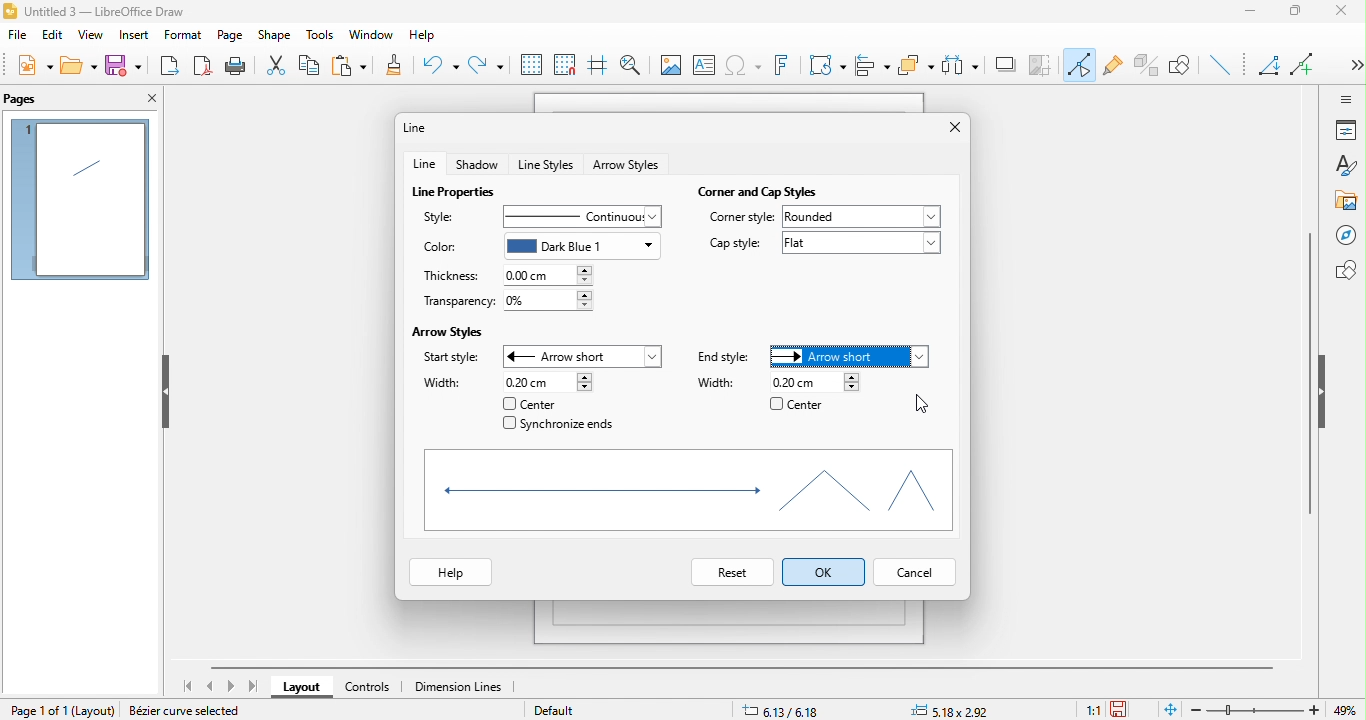 The image size is (1366, 720). I want to click on 0.20 cm, so click(806, 381).